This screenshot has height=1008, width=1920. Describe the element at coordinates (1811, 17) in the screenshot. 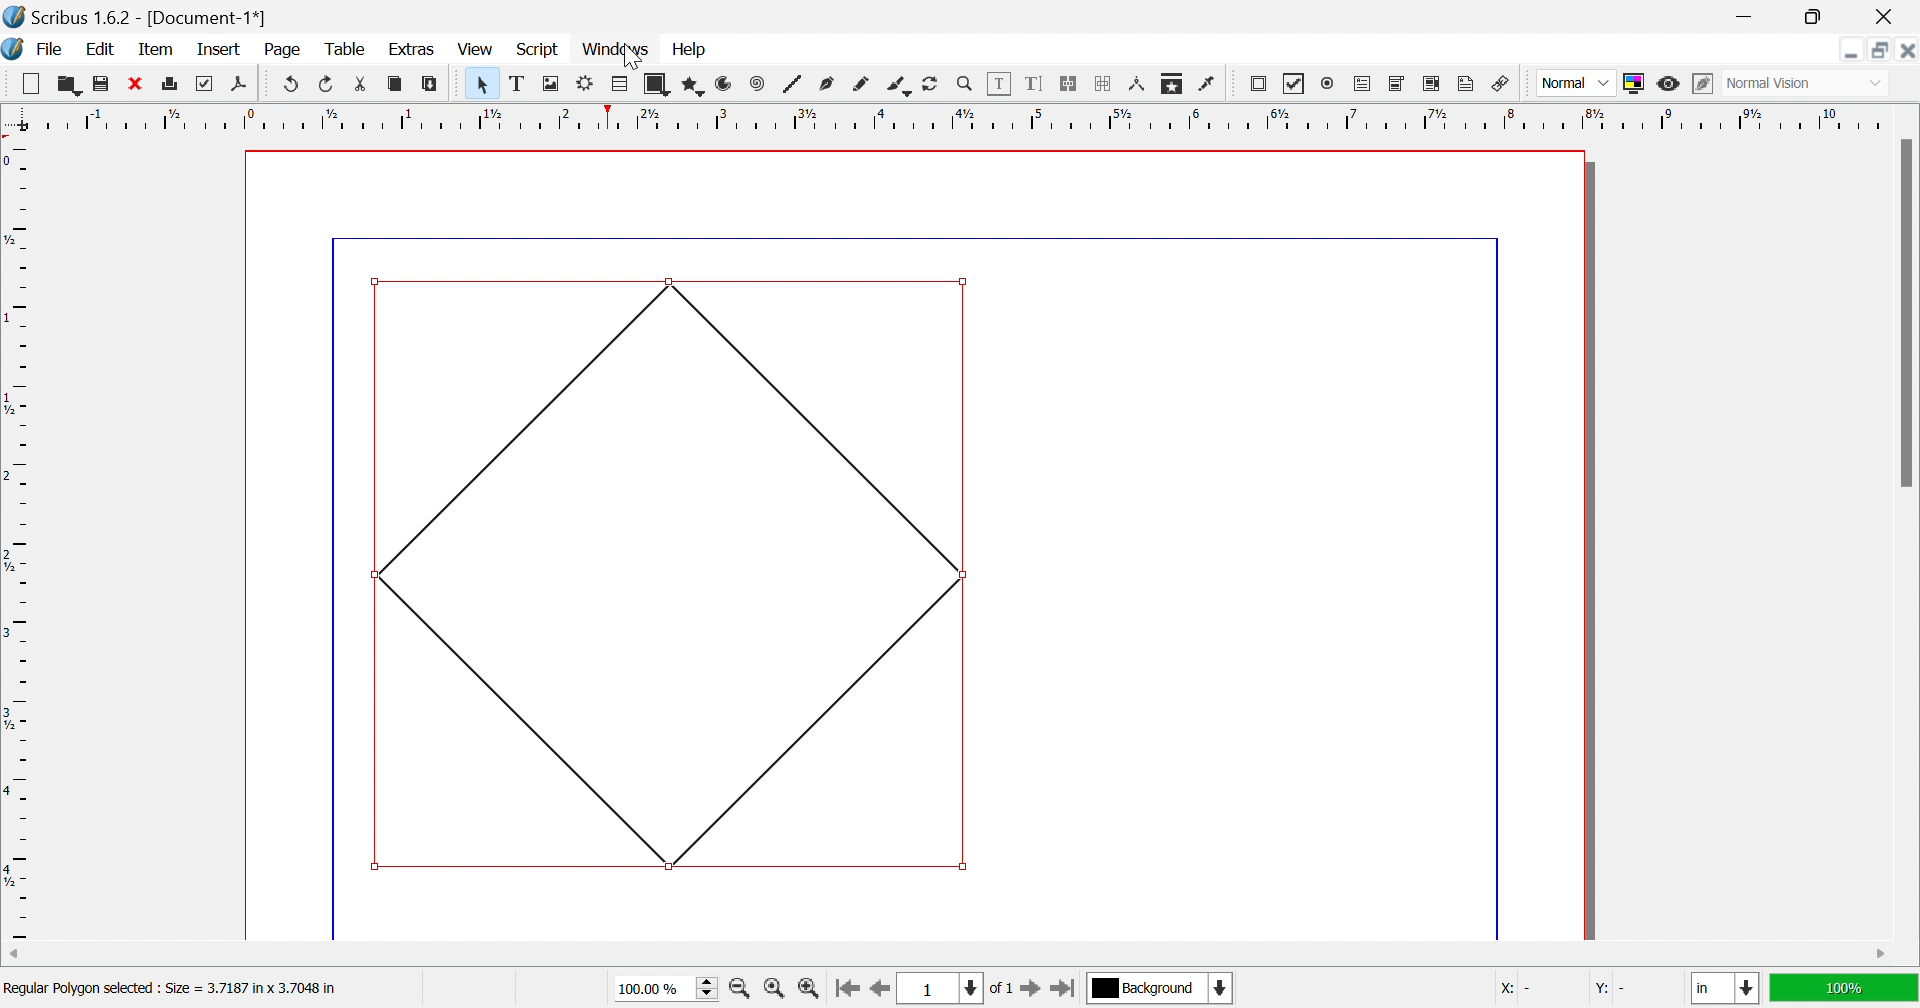

I see `Restore down` at that location.